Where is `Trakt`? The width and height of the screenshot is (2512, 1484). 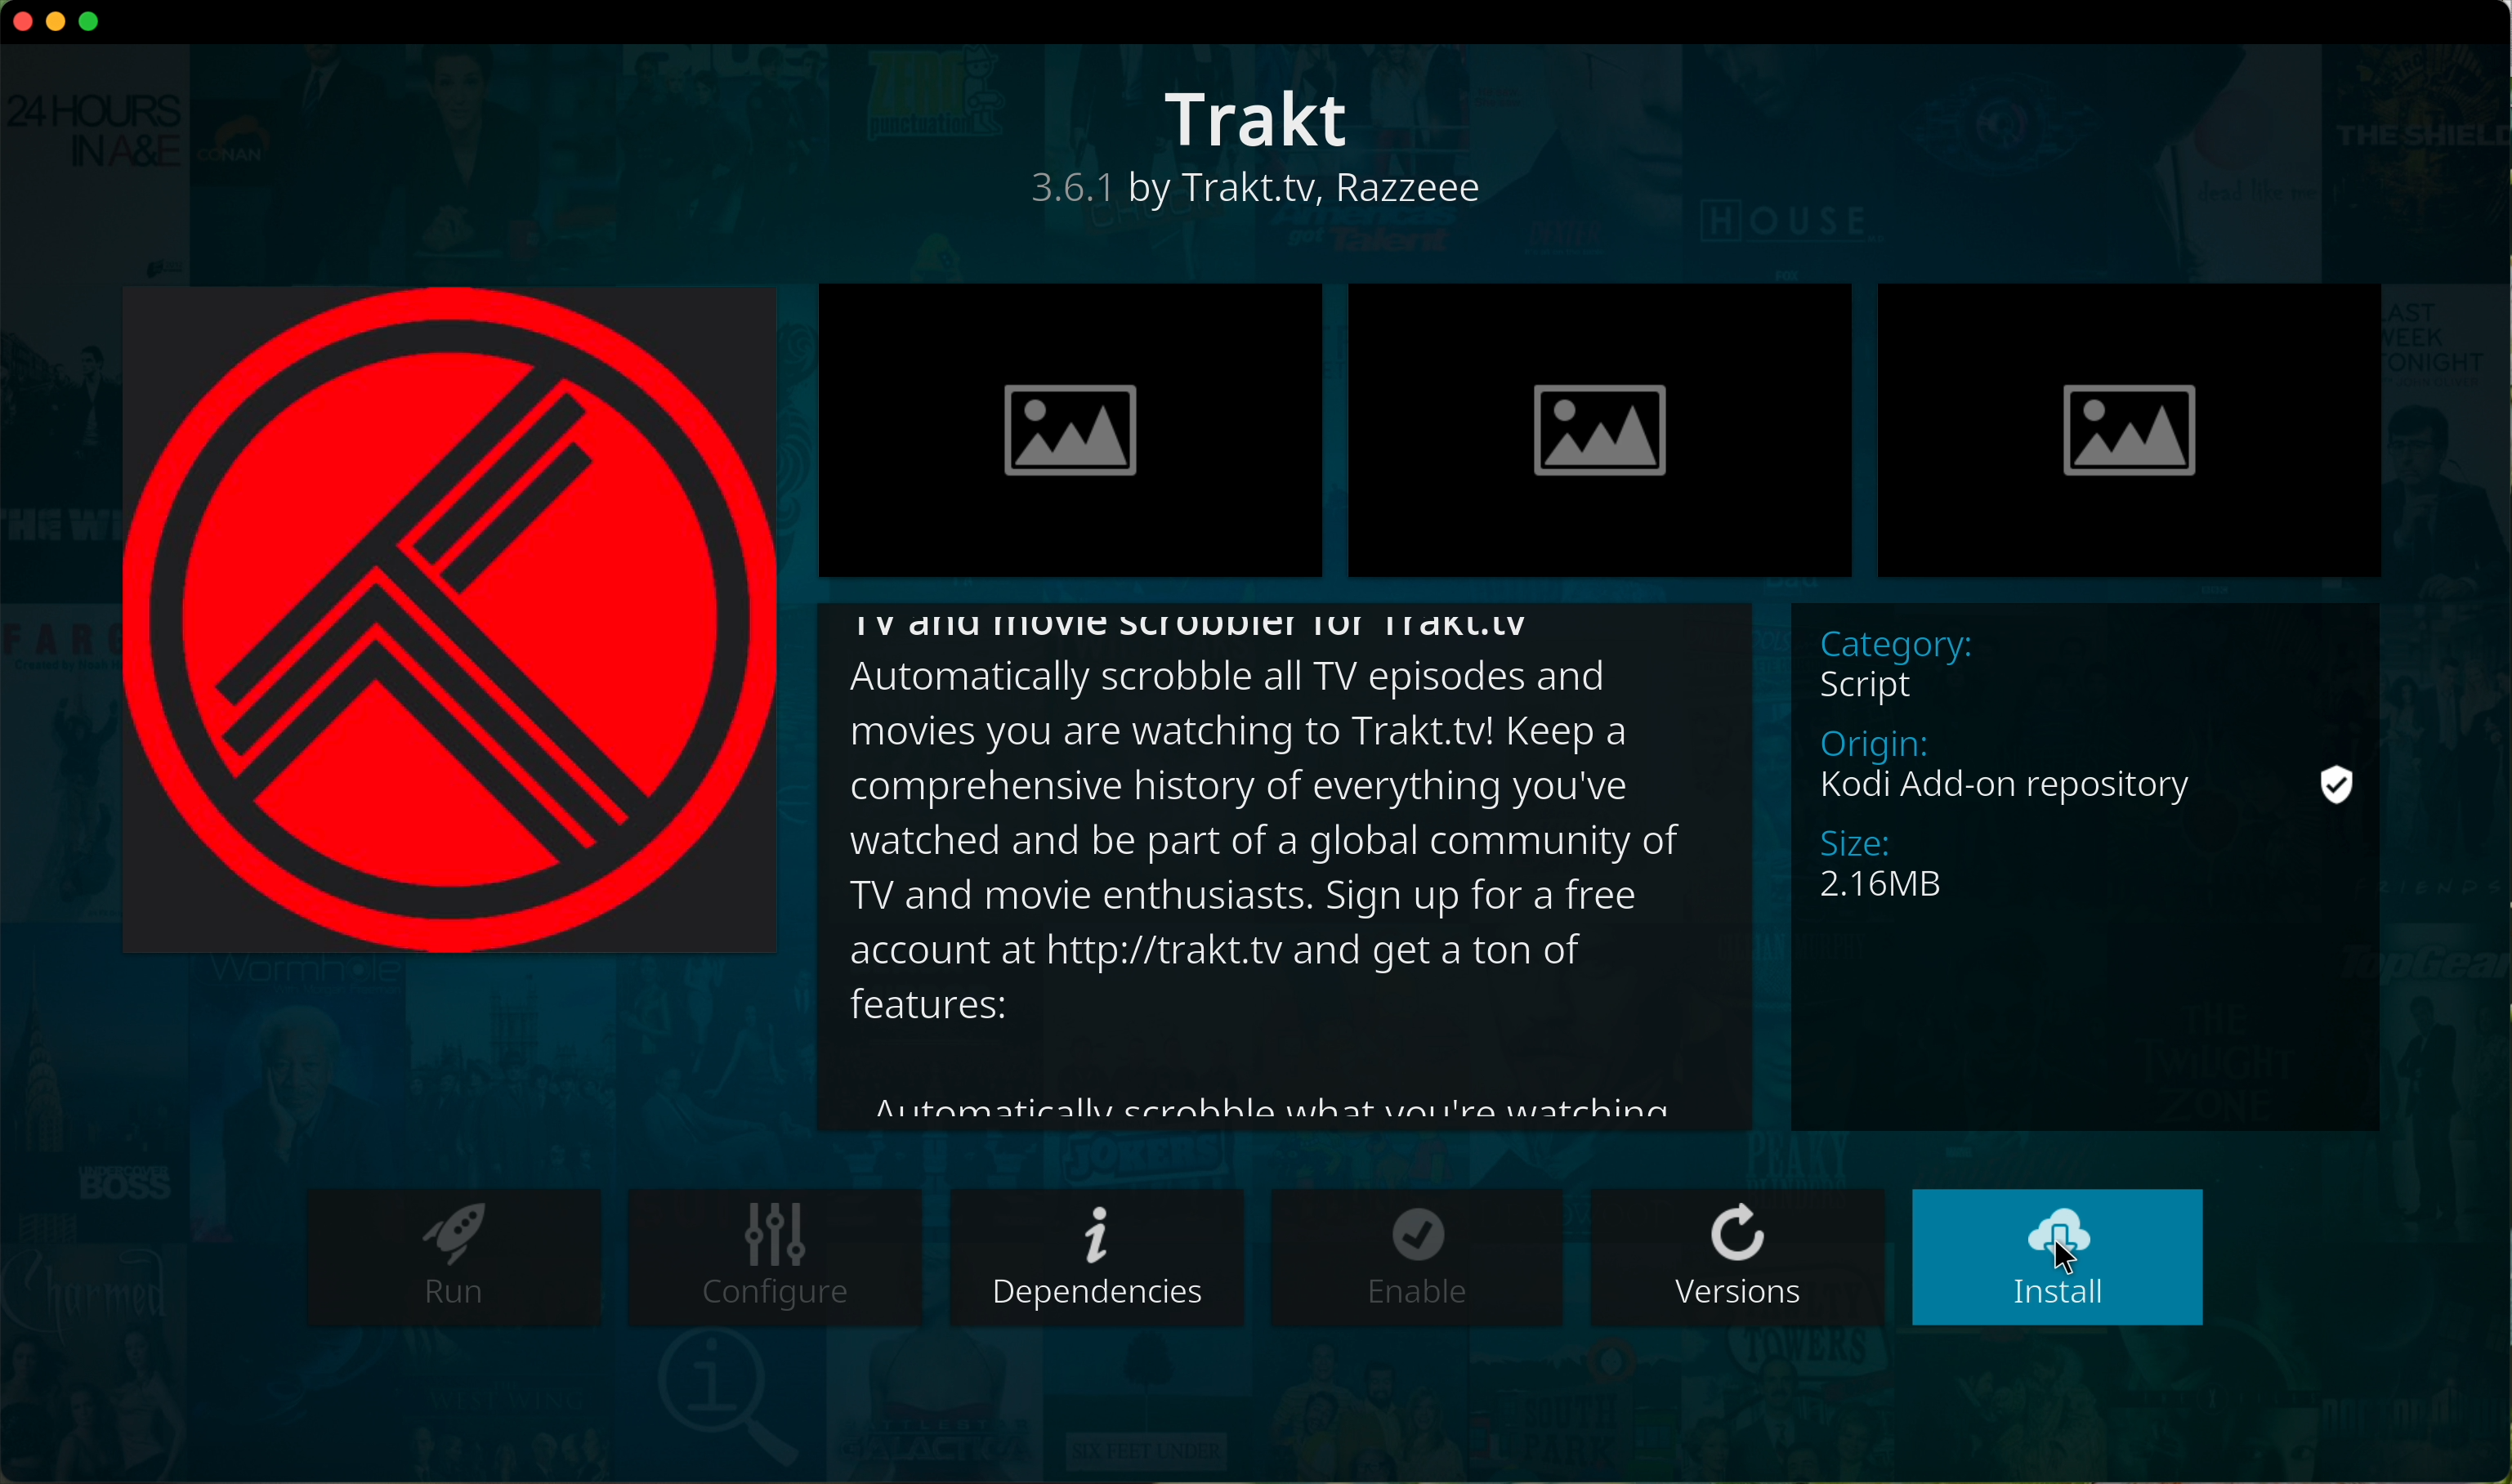
Trakt is located at coordinates (1254, 117).